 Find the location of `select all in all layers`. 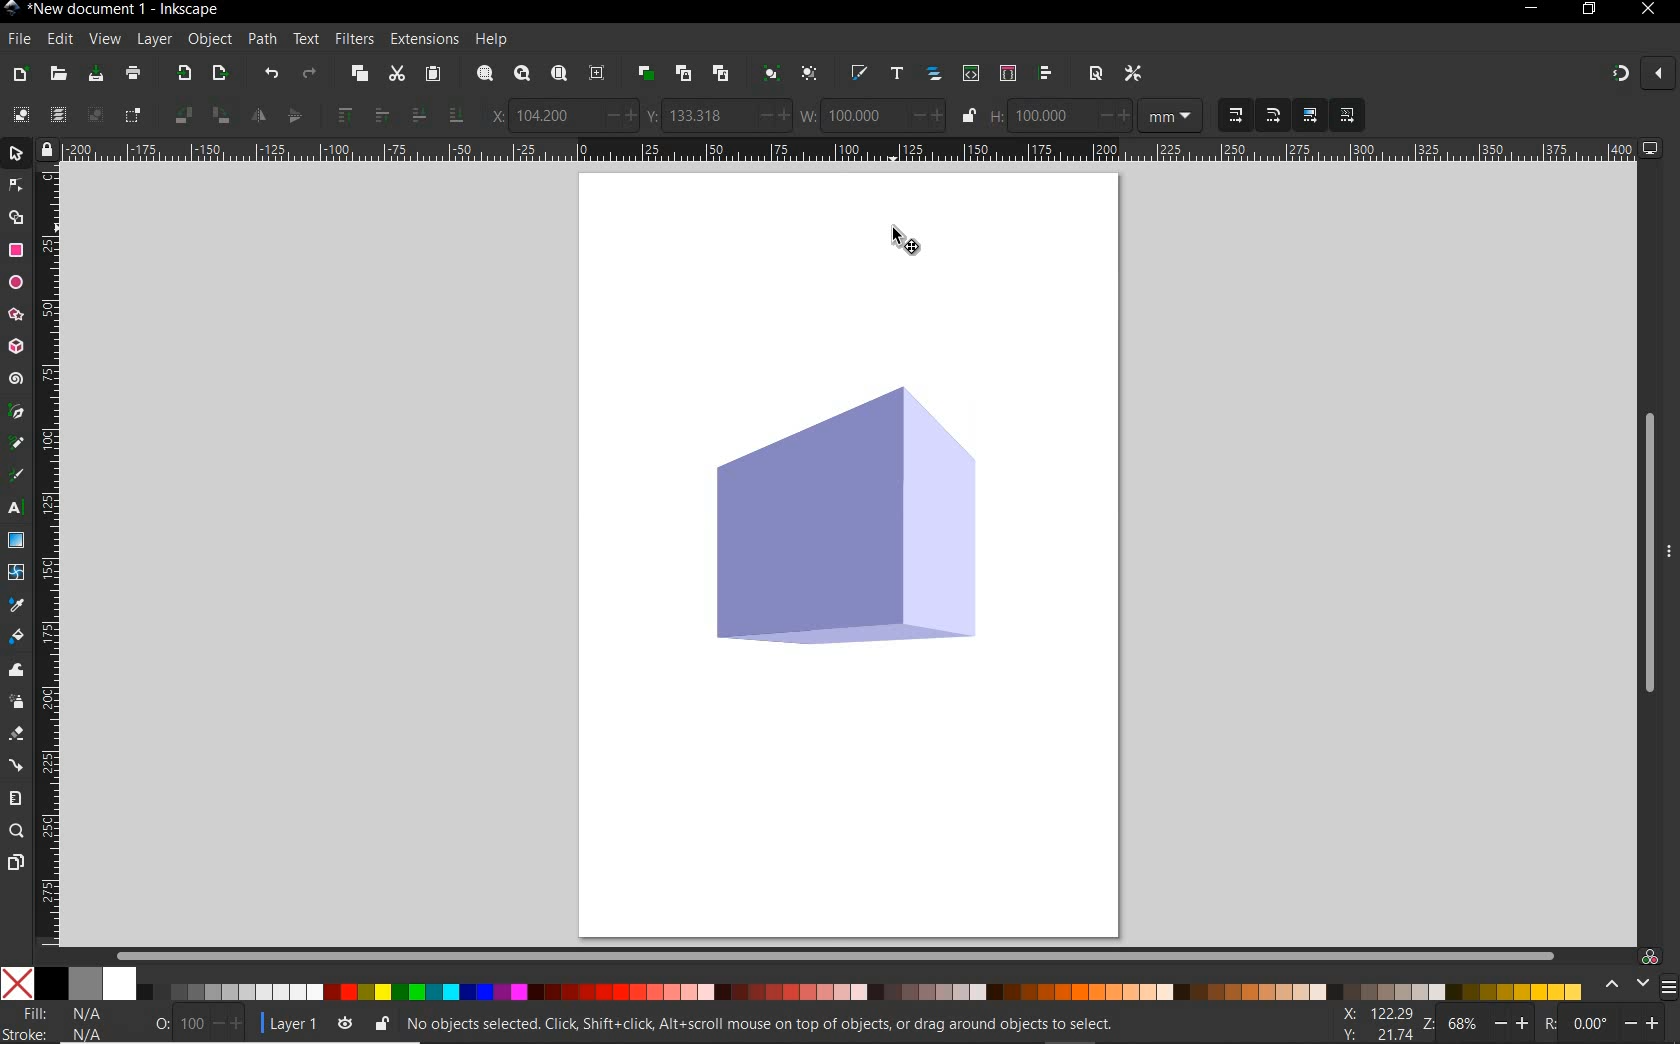

select all in all layers is located at coordinates (57, 114).